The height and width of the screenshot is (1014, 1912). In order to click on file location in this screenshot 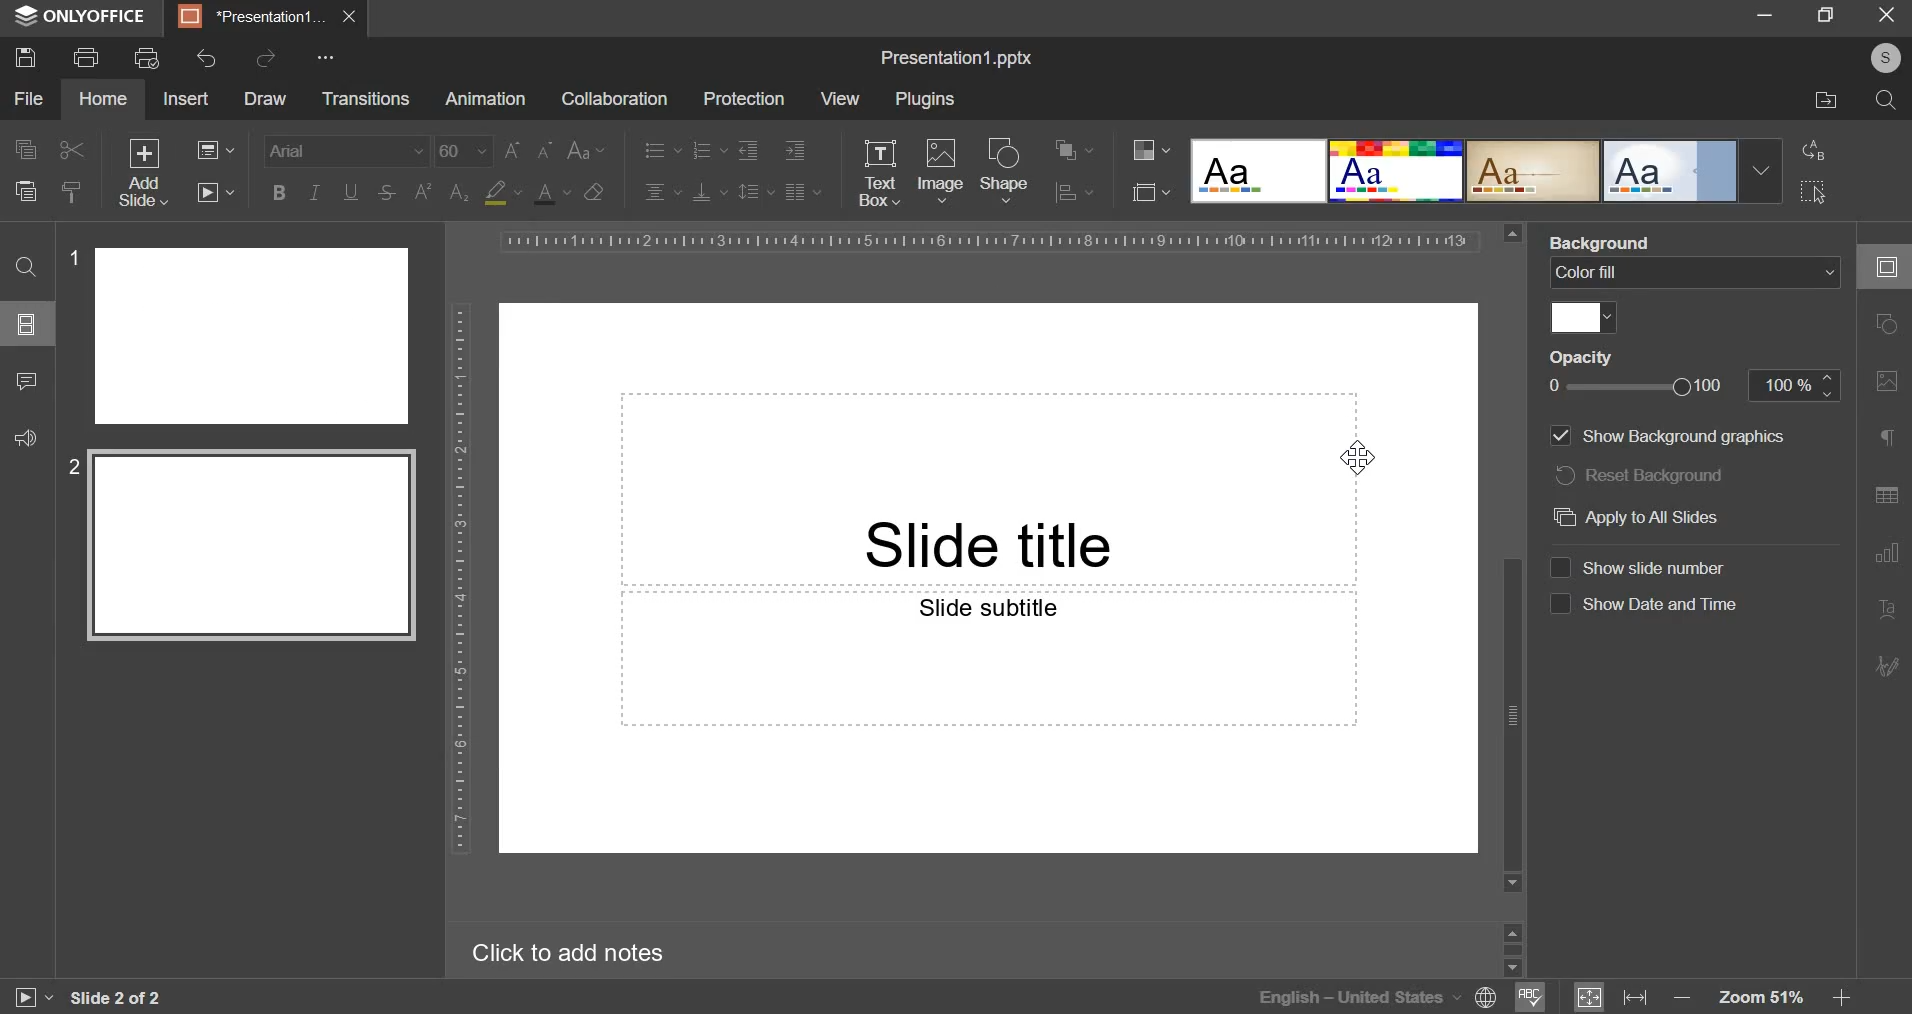, I will do `click(1827, 101)`.